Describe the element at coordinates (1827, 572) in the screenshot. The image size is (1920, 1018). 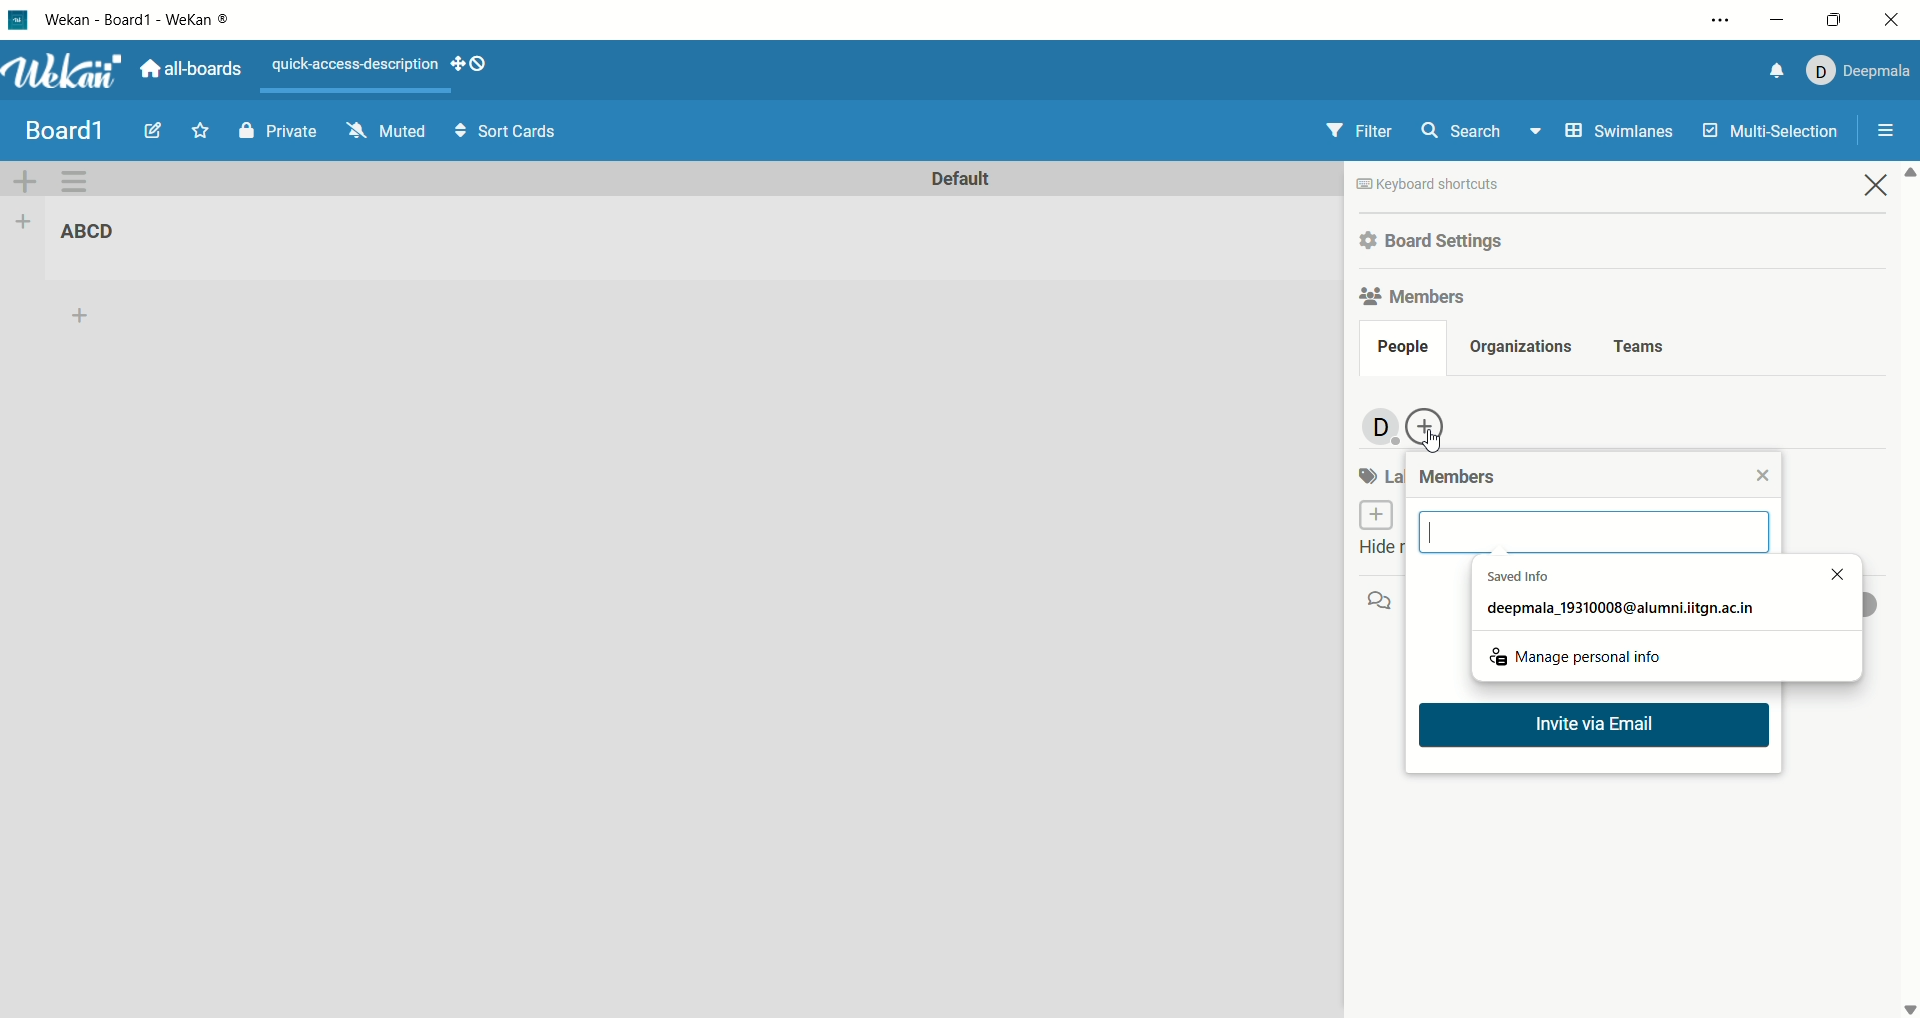
I see `close` at that location.